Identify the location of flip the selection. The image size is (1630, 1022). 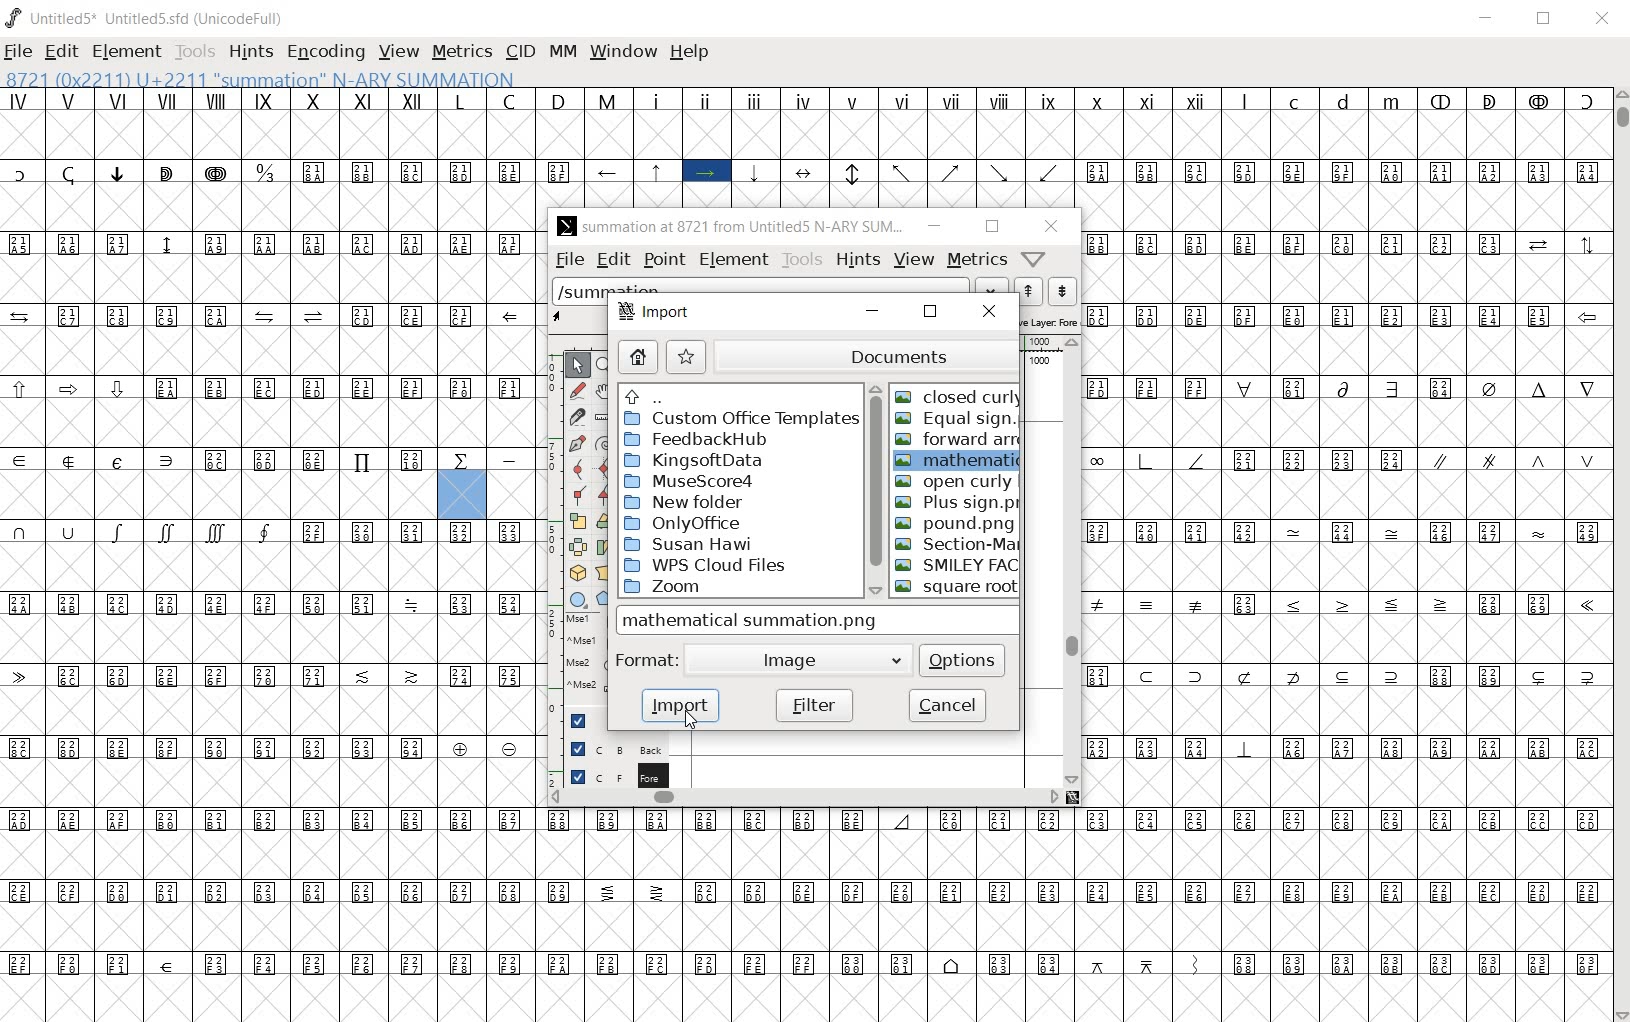
(579, 548).